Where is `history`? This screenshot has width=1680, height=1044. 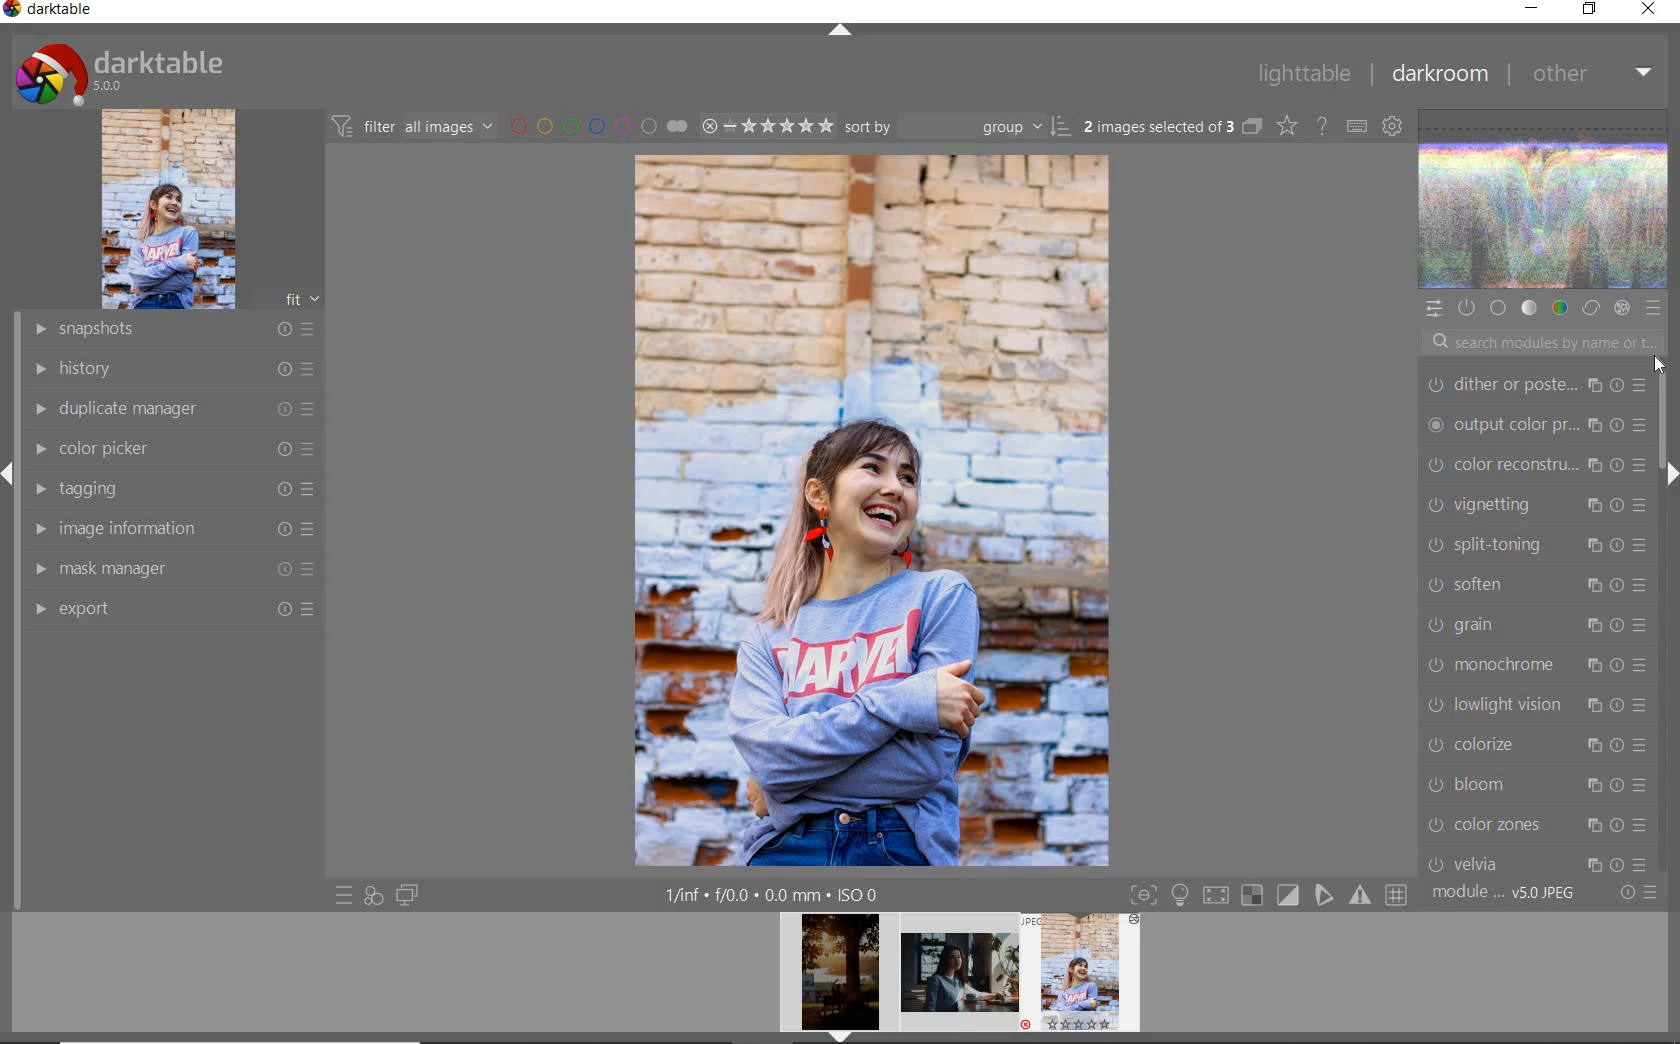
history is located at coordinates (173, 367).